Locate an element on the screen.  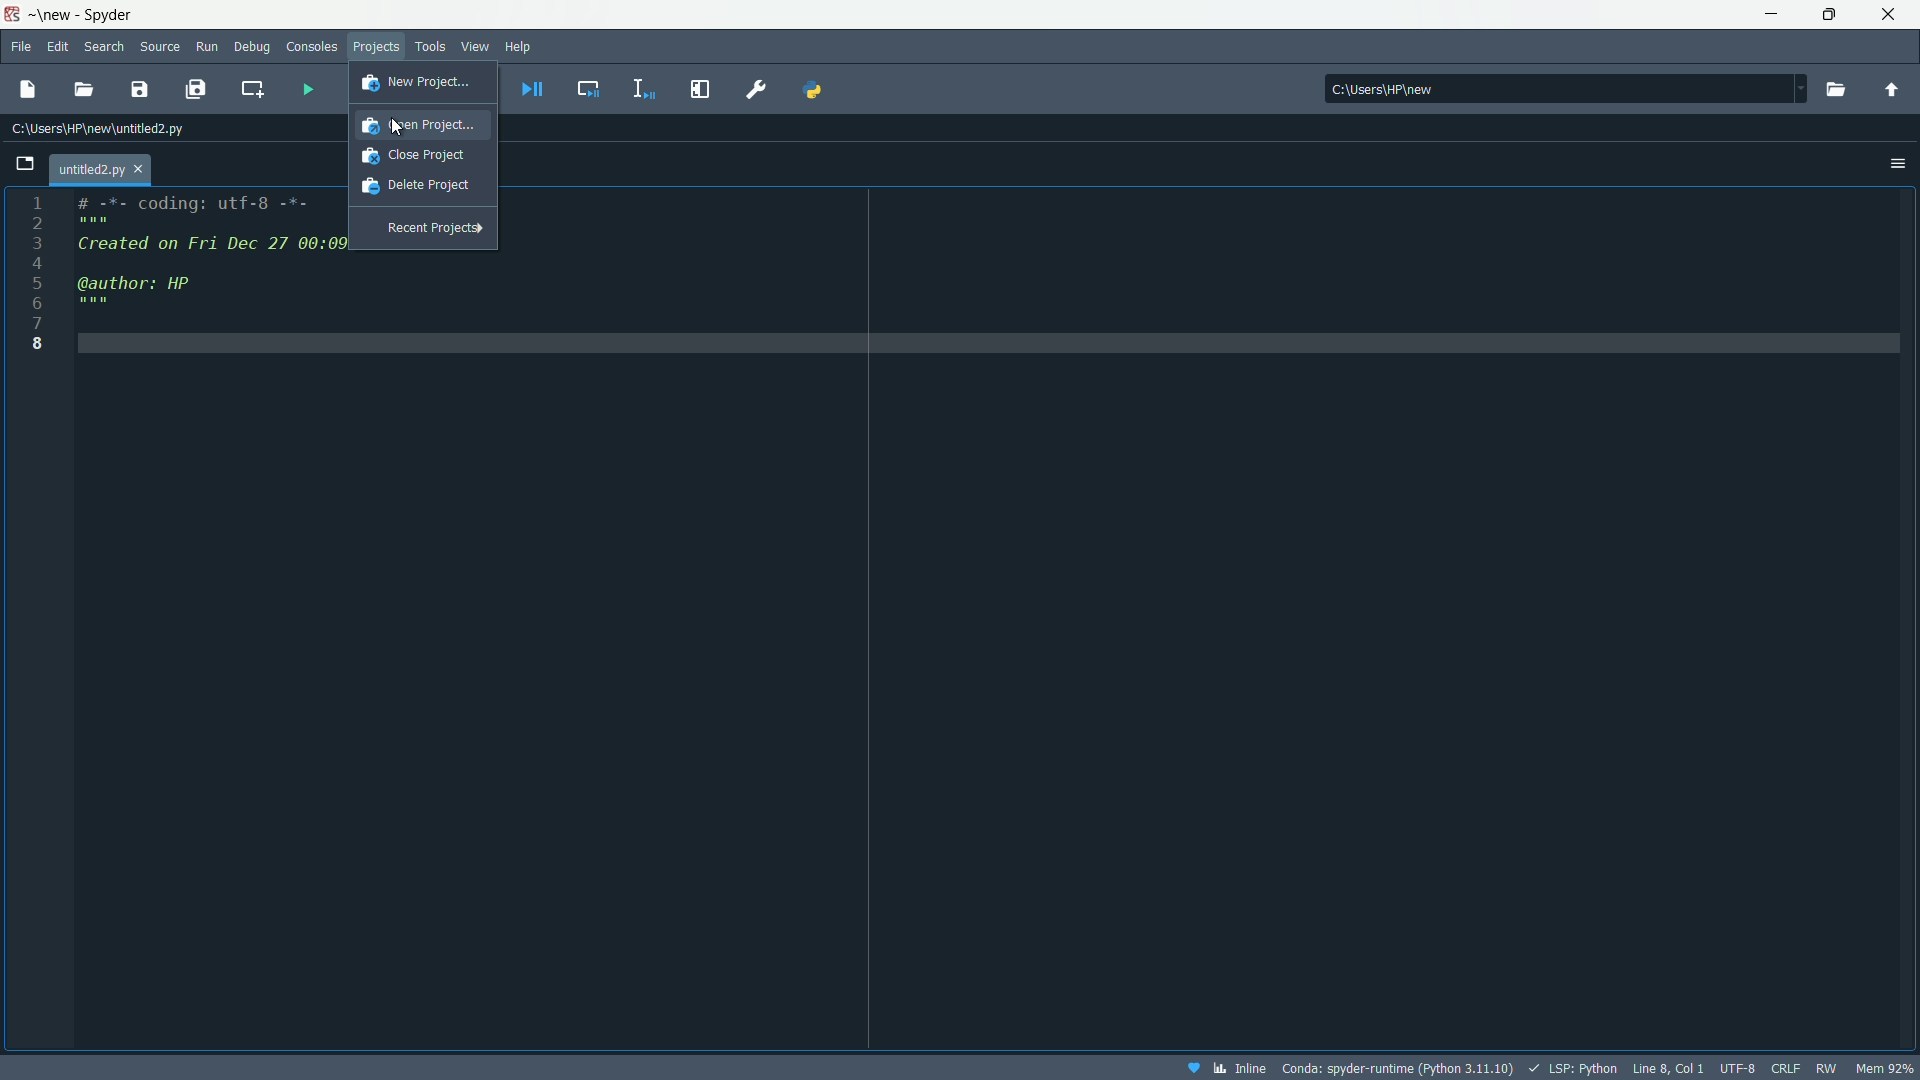
delete project is located at coordinates (419, 184).